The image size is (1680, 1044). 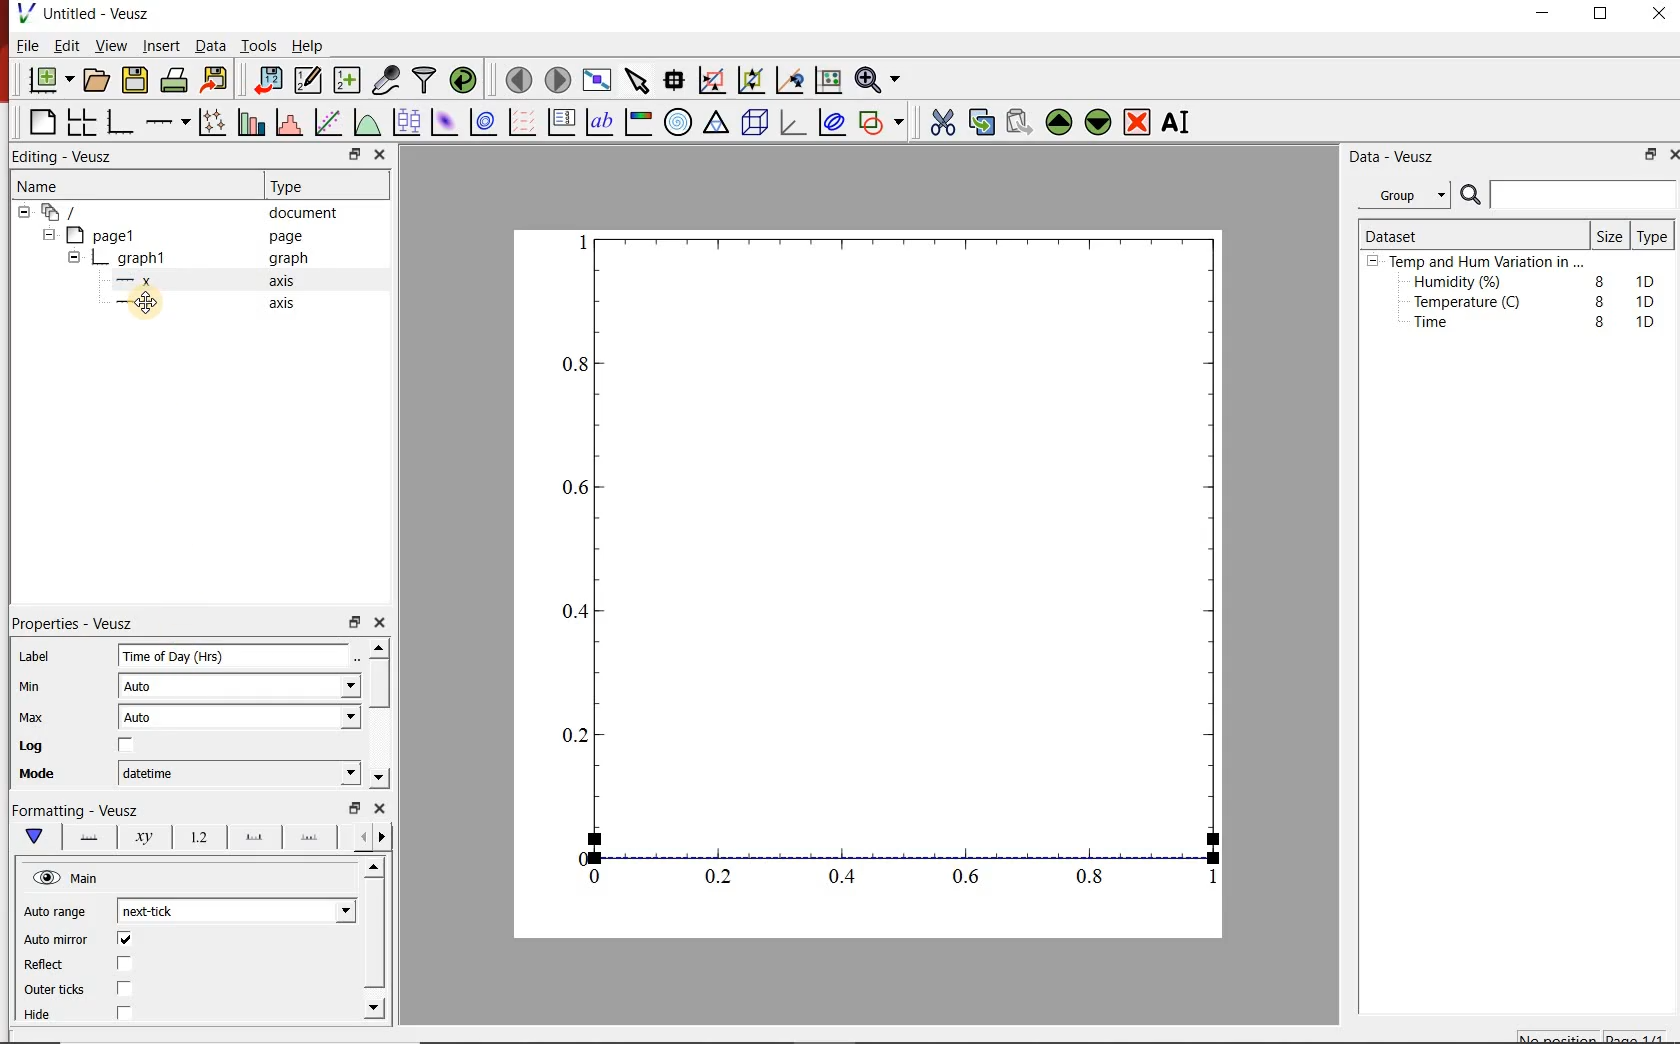 I want to click on Max, so click(x=42, y=717).